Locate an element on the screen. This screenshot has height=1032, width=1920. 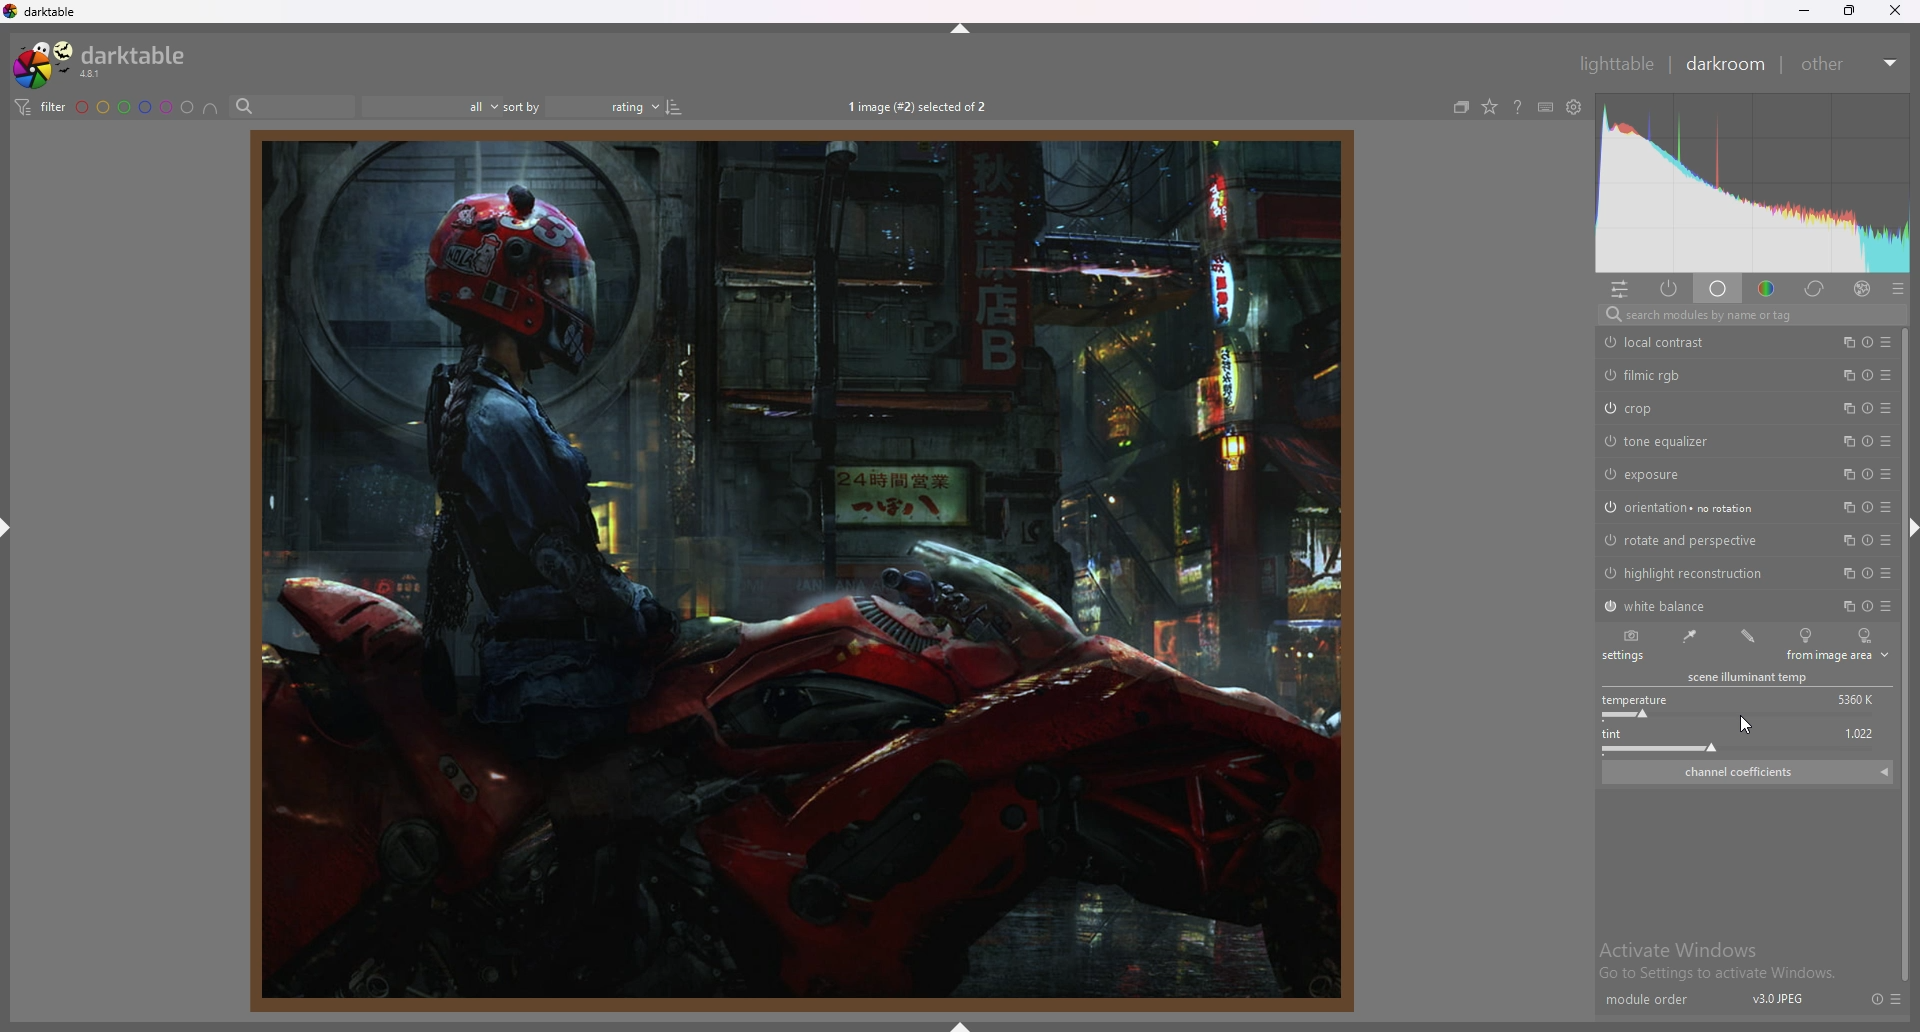
local contrast is located at coordinates (1665, 343).